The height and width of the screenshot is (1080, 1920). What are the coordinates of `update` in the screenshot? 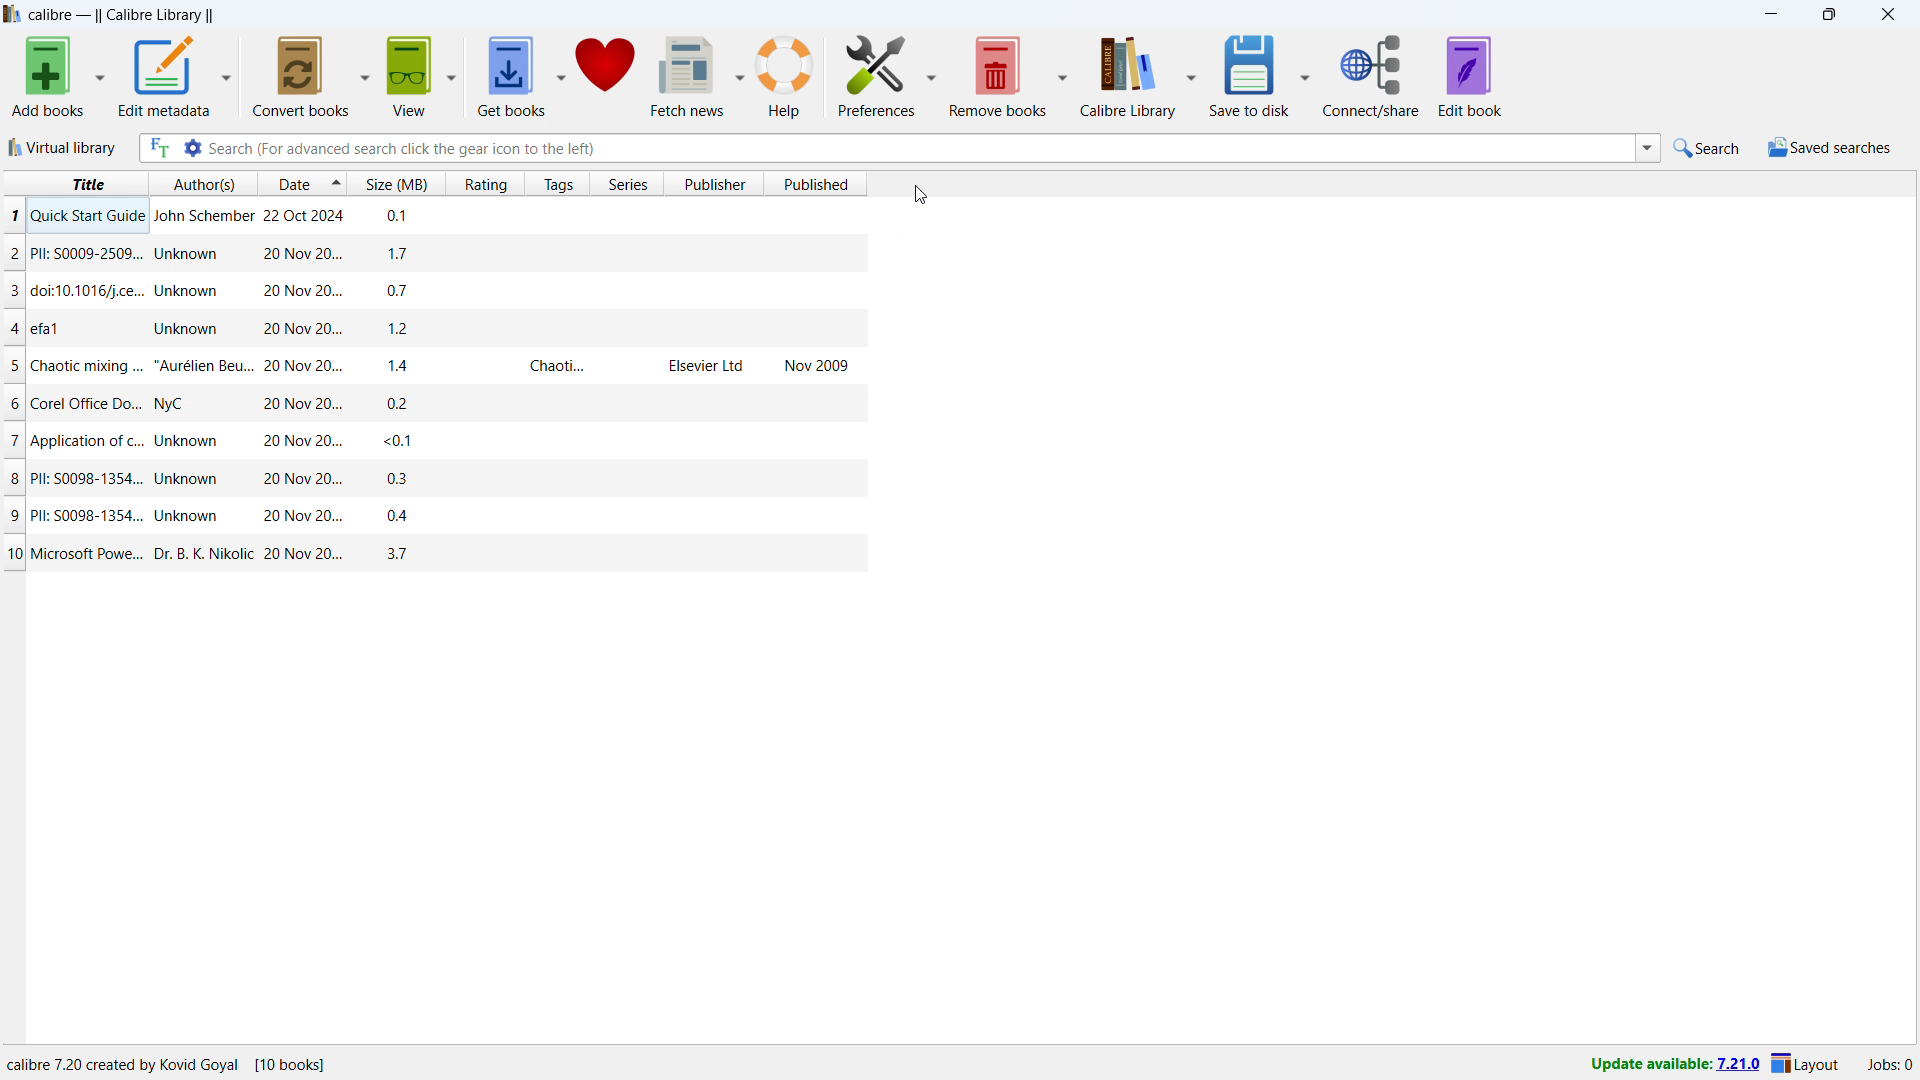 It's located at (1672, 1065).